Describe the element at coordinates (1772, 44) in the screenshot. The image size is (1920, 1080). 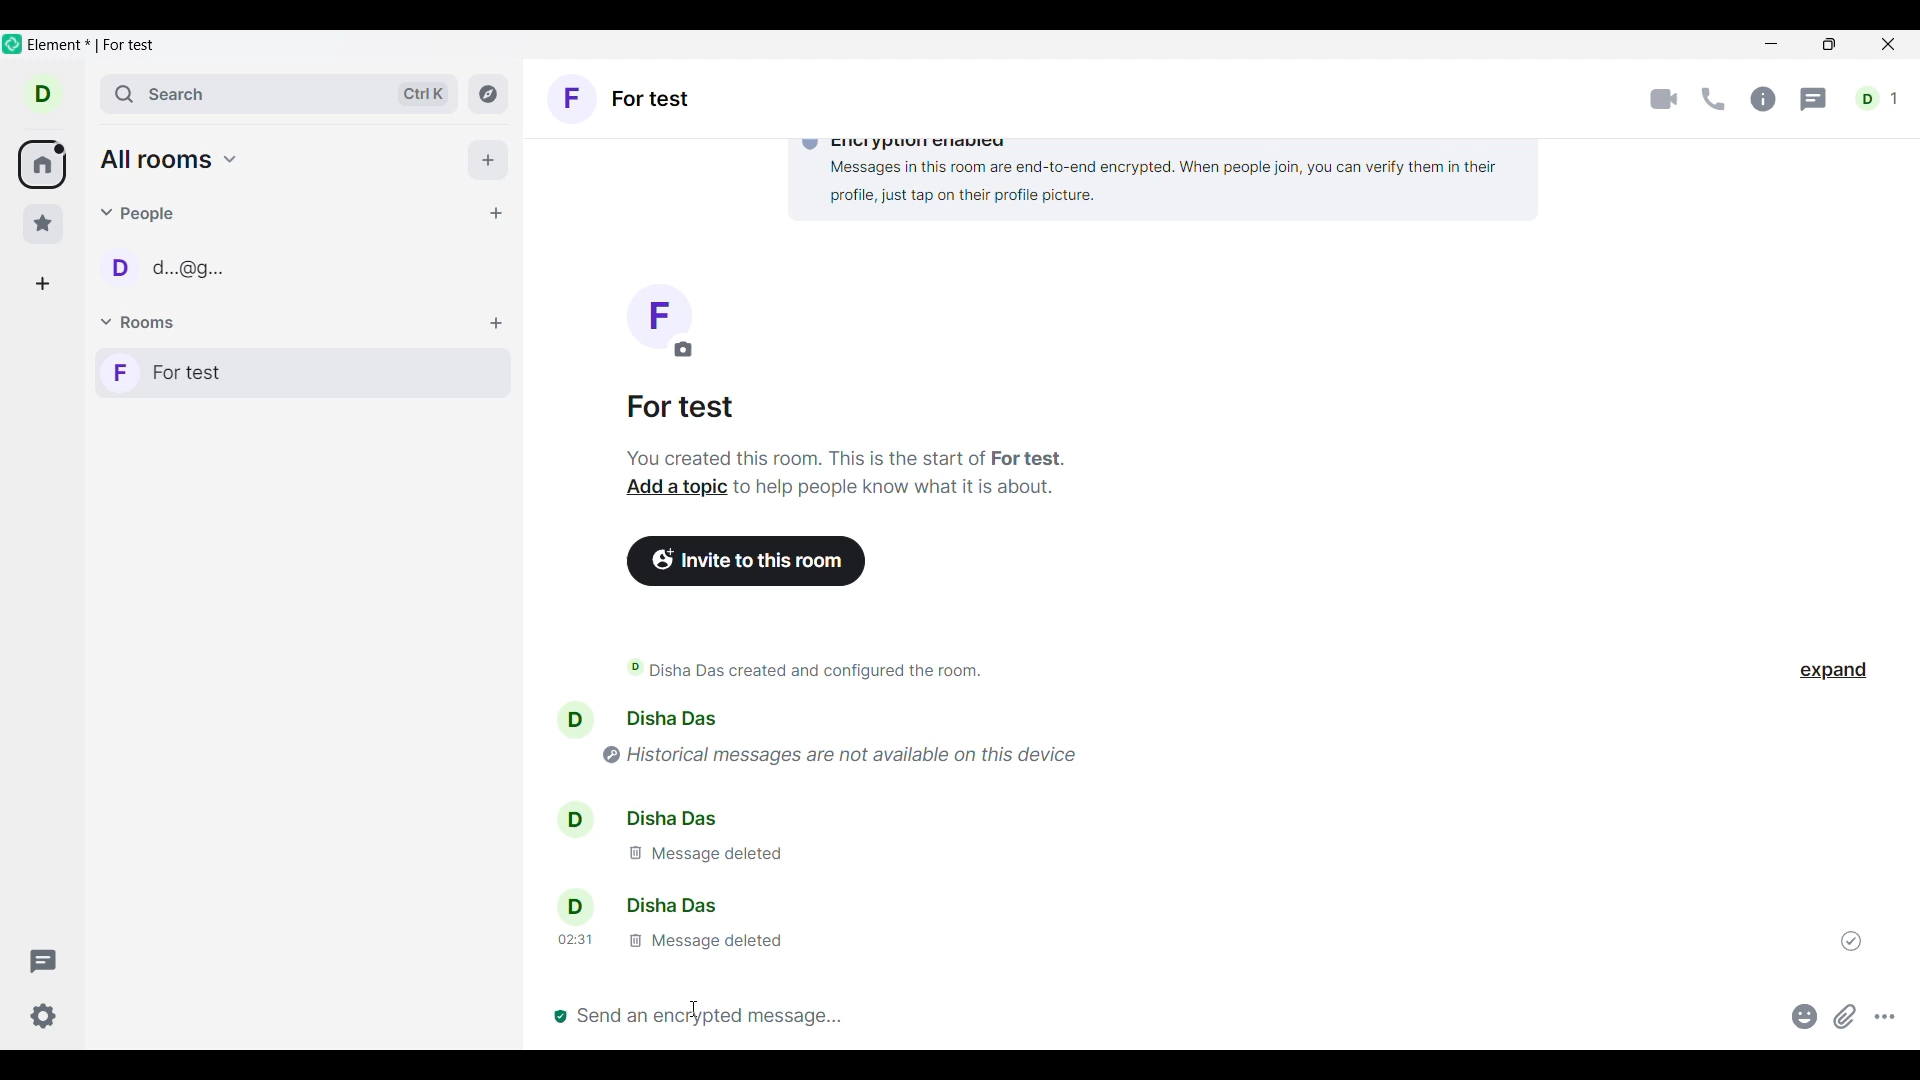
I see `Minimize` at that location.